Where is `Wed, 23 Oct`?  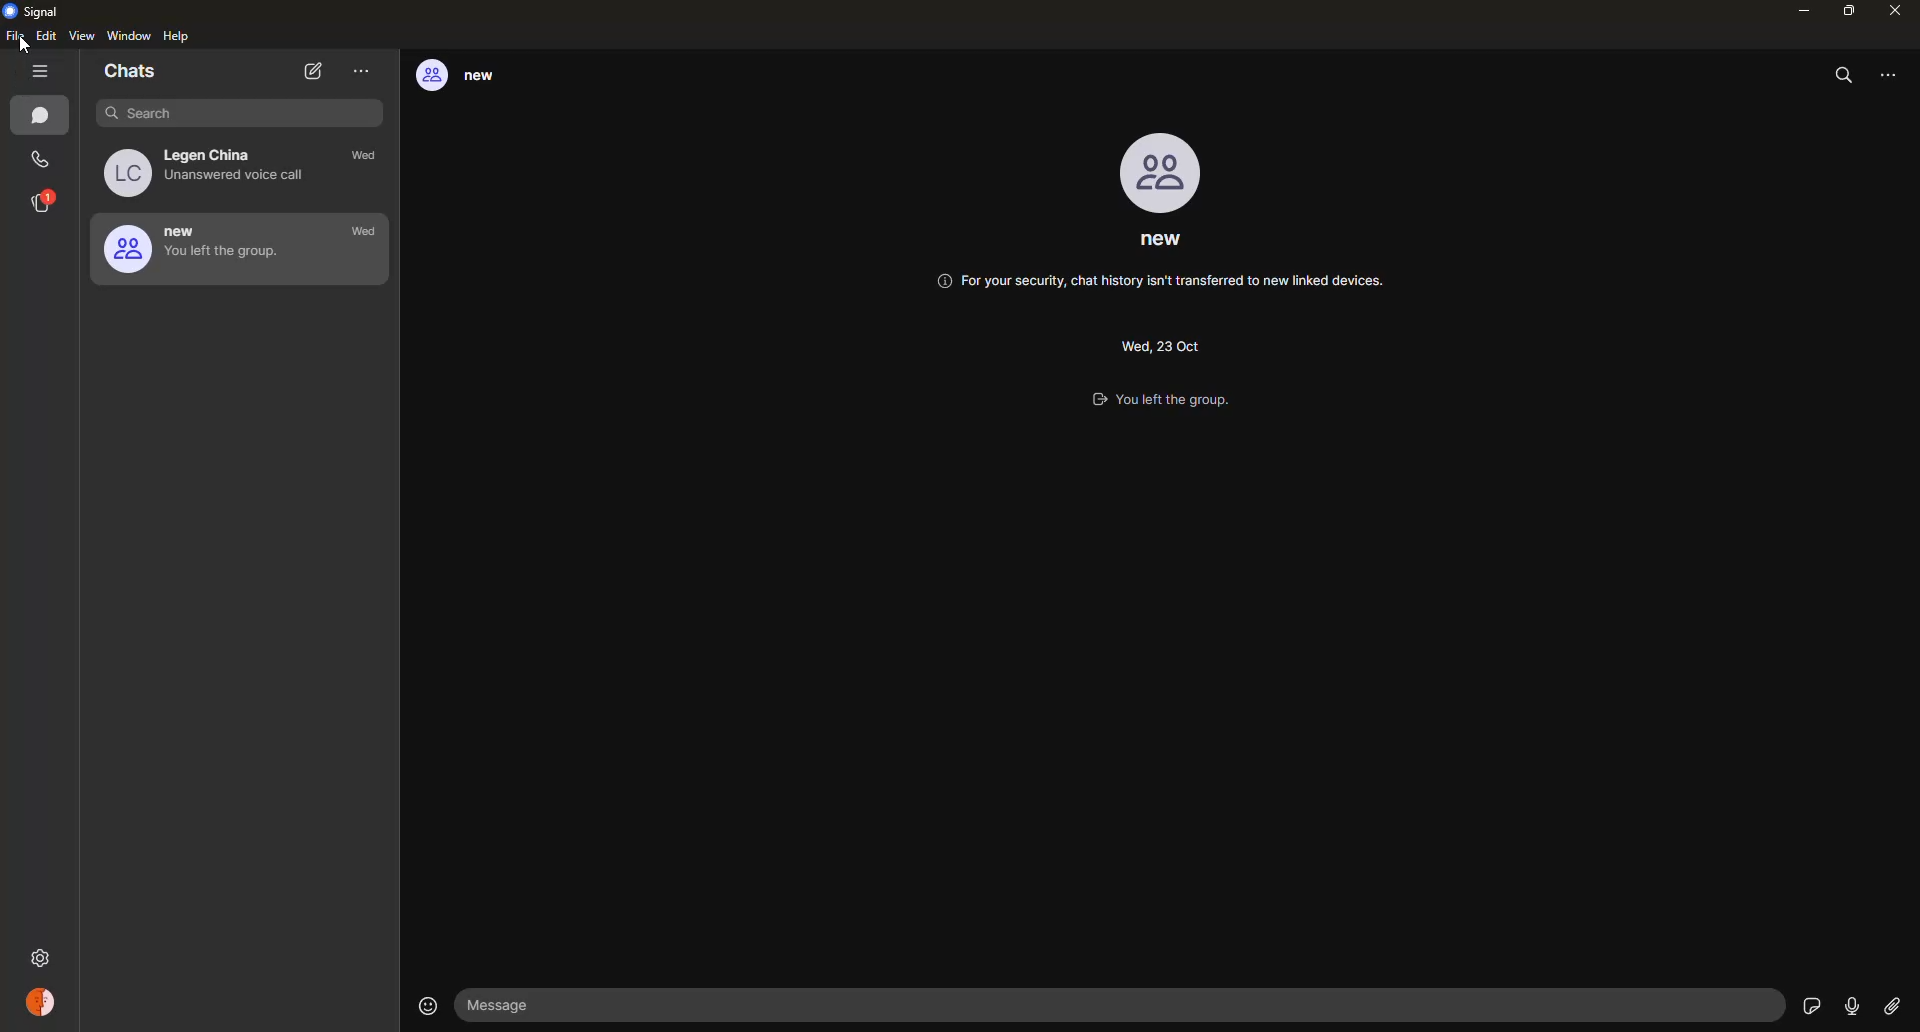
Wed, 23 Oct is located at coordinates (1158, 343).